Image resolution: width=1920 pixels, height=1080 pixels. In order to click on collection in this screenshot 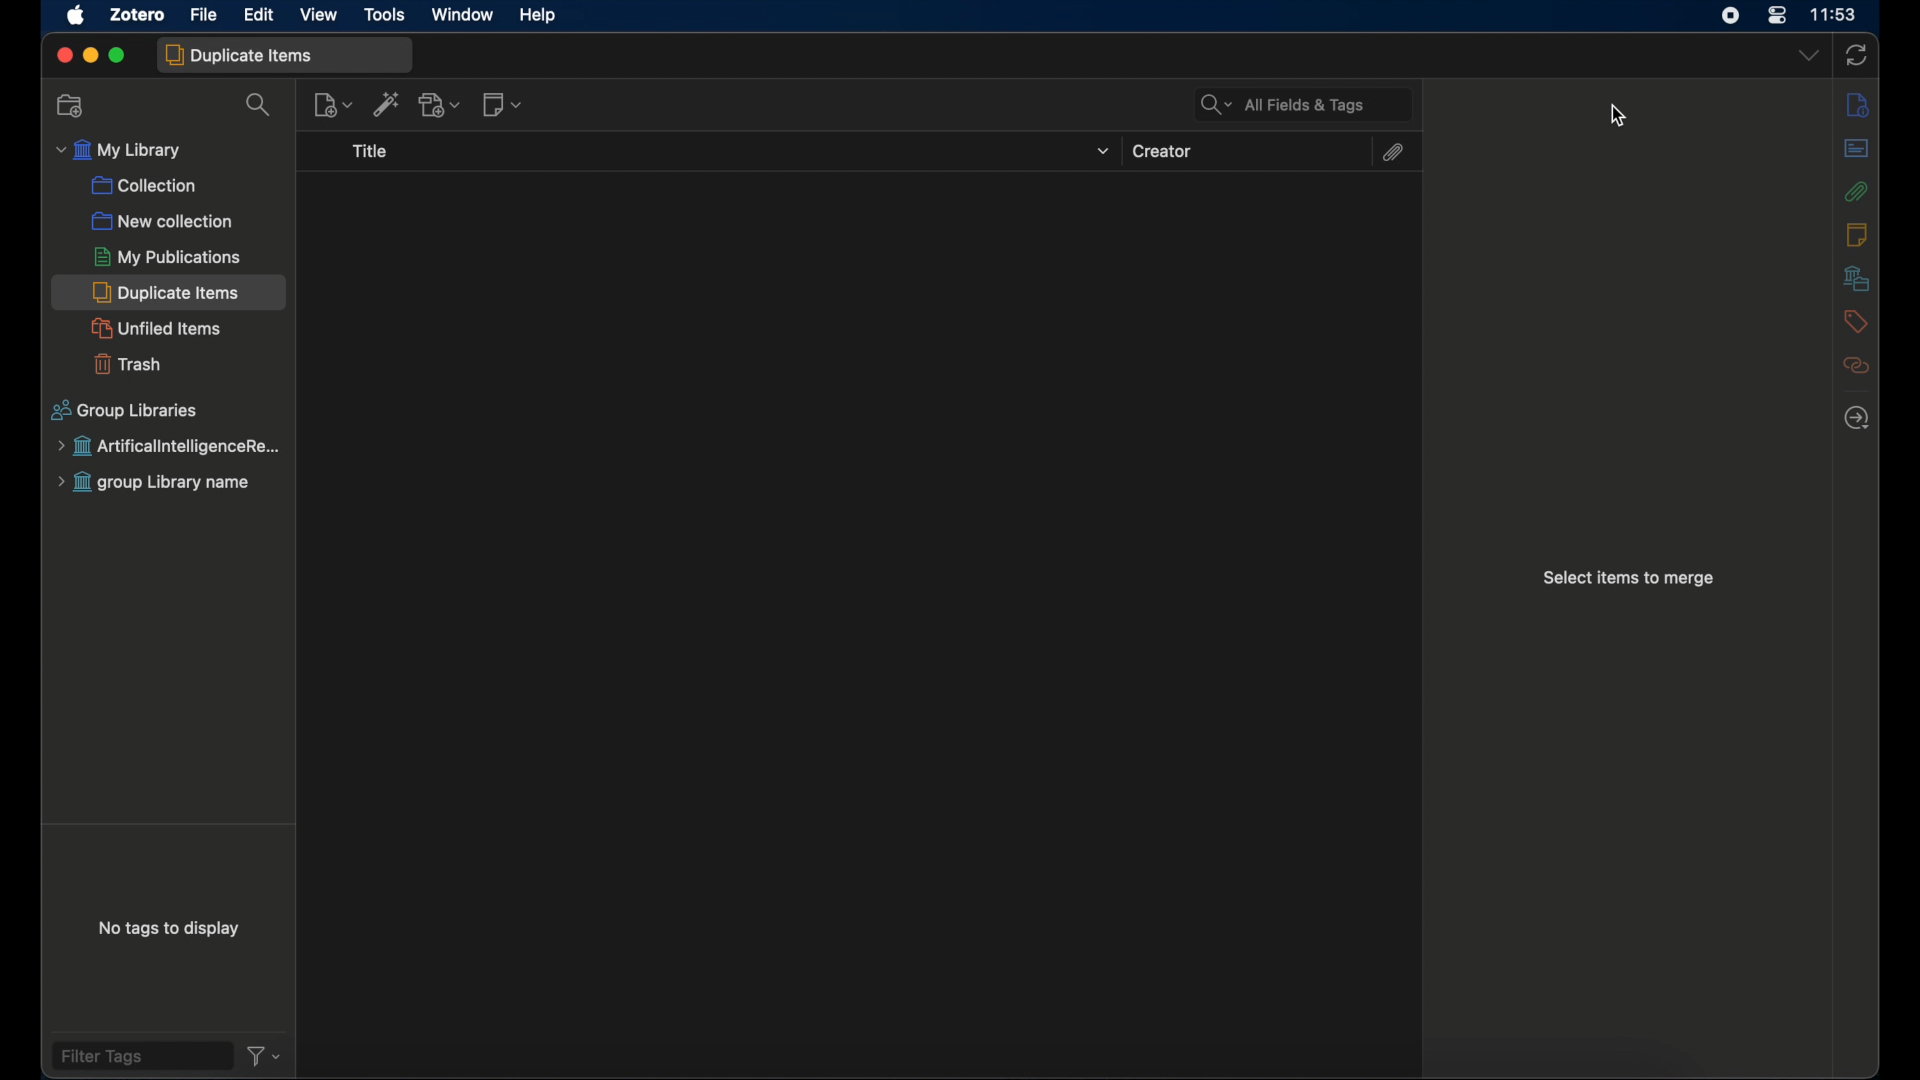, I will do `click(144, 187)`.